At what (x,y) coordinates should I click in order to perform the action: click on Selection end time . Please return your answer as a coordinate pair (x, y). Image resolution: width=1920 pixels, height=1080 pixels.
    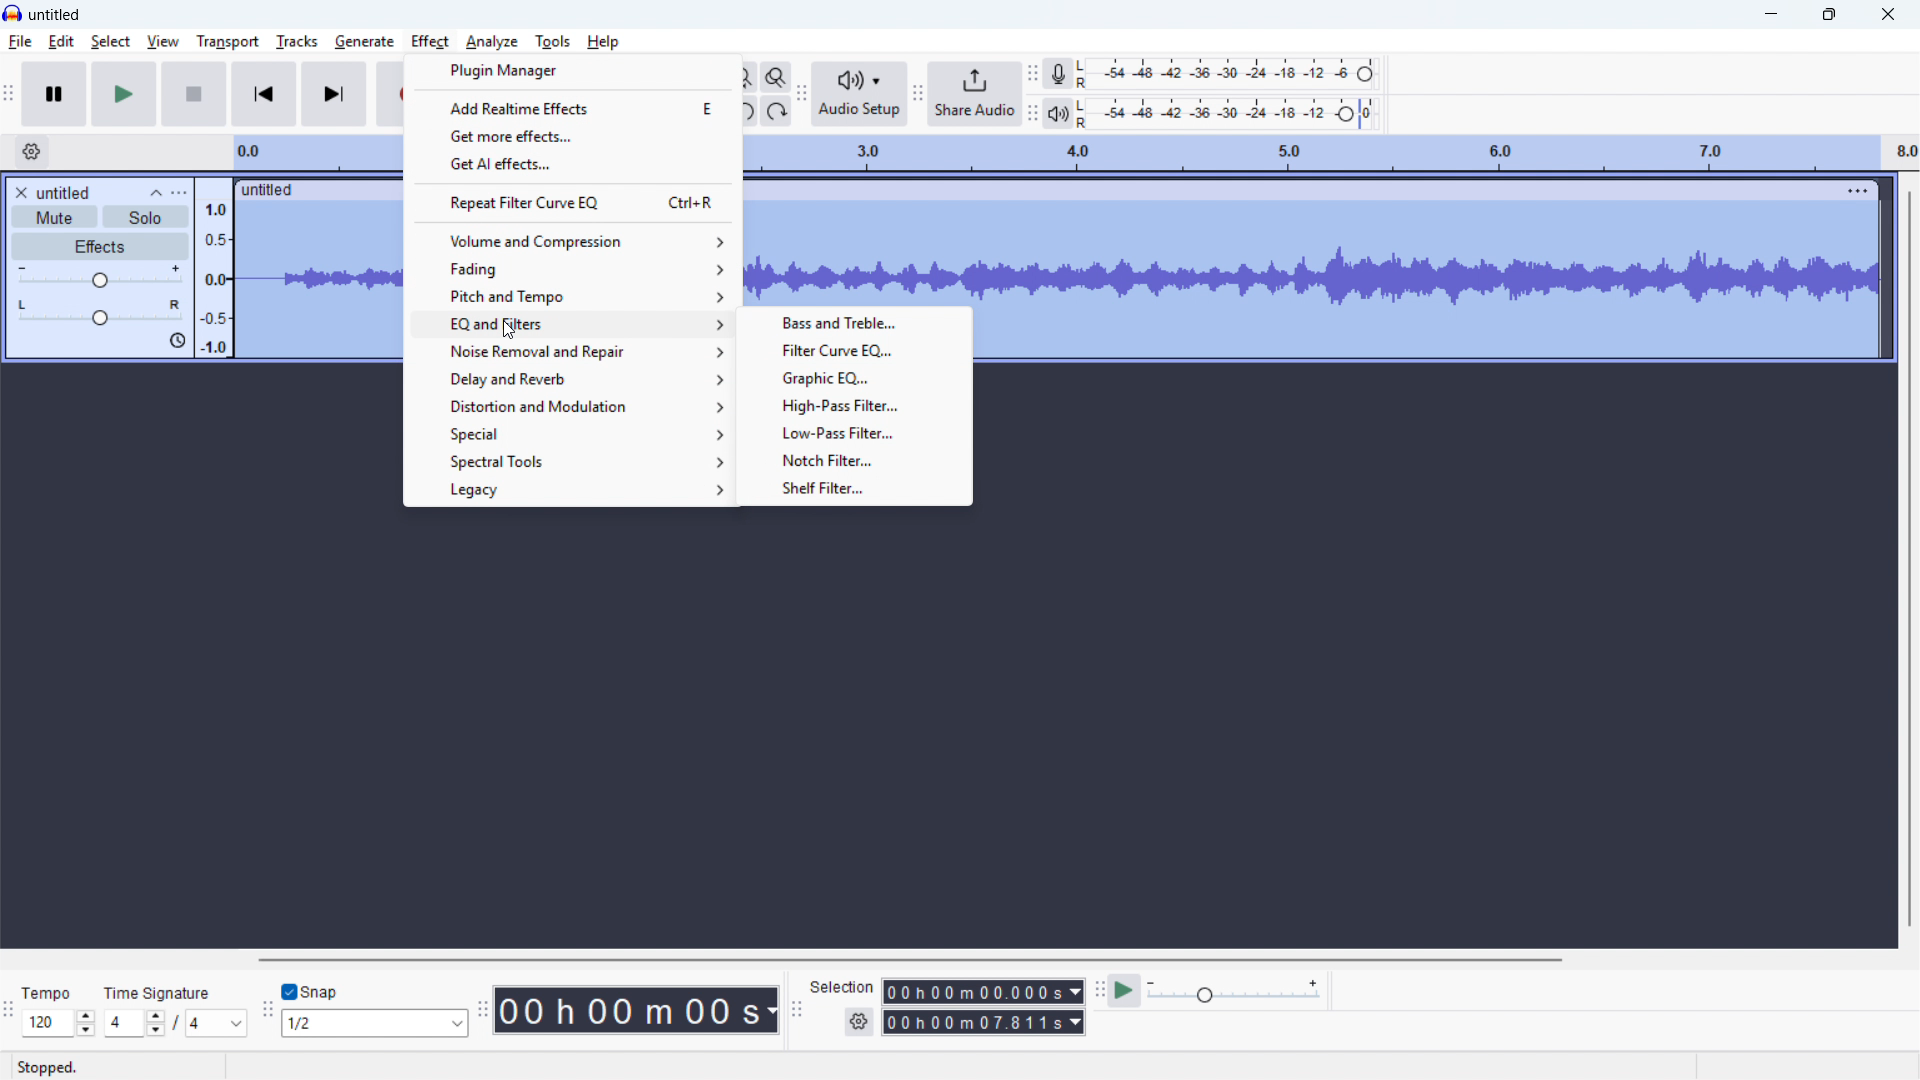
    Looking at the image, I should click on (985, 1023).